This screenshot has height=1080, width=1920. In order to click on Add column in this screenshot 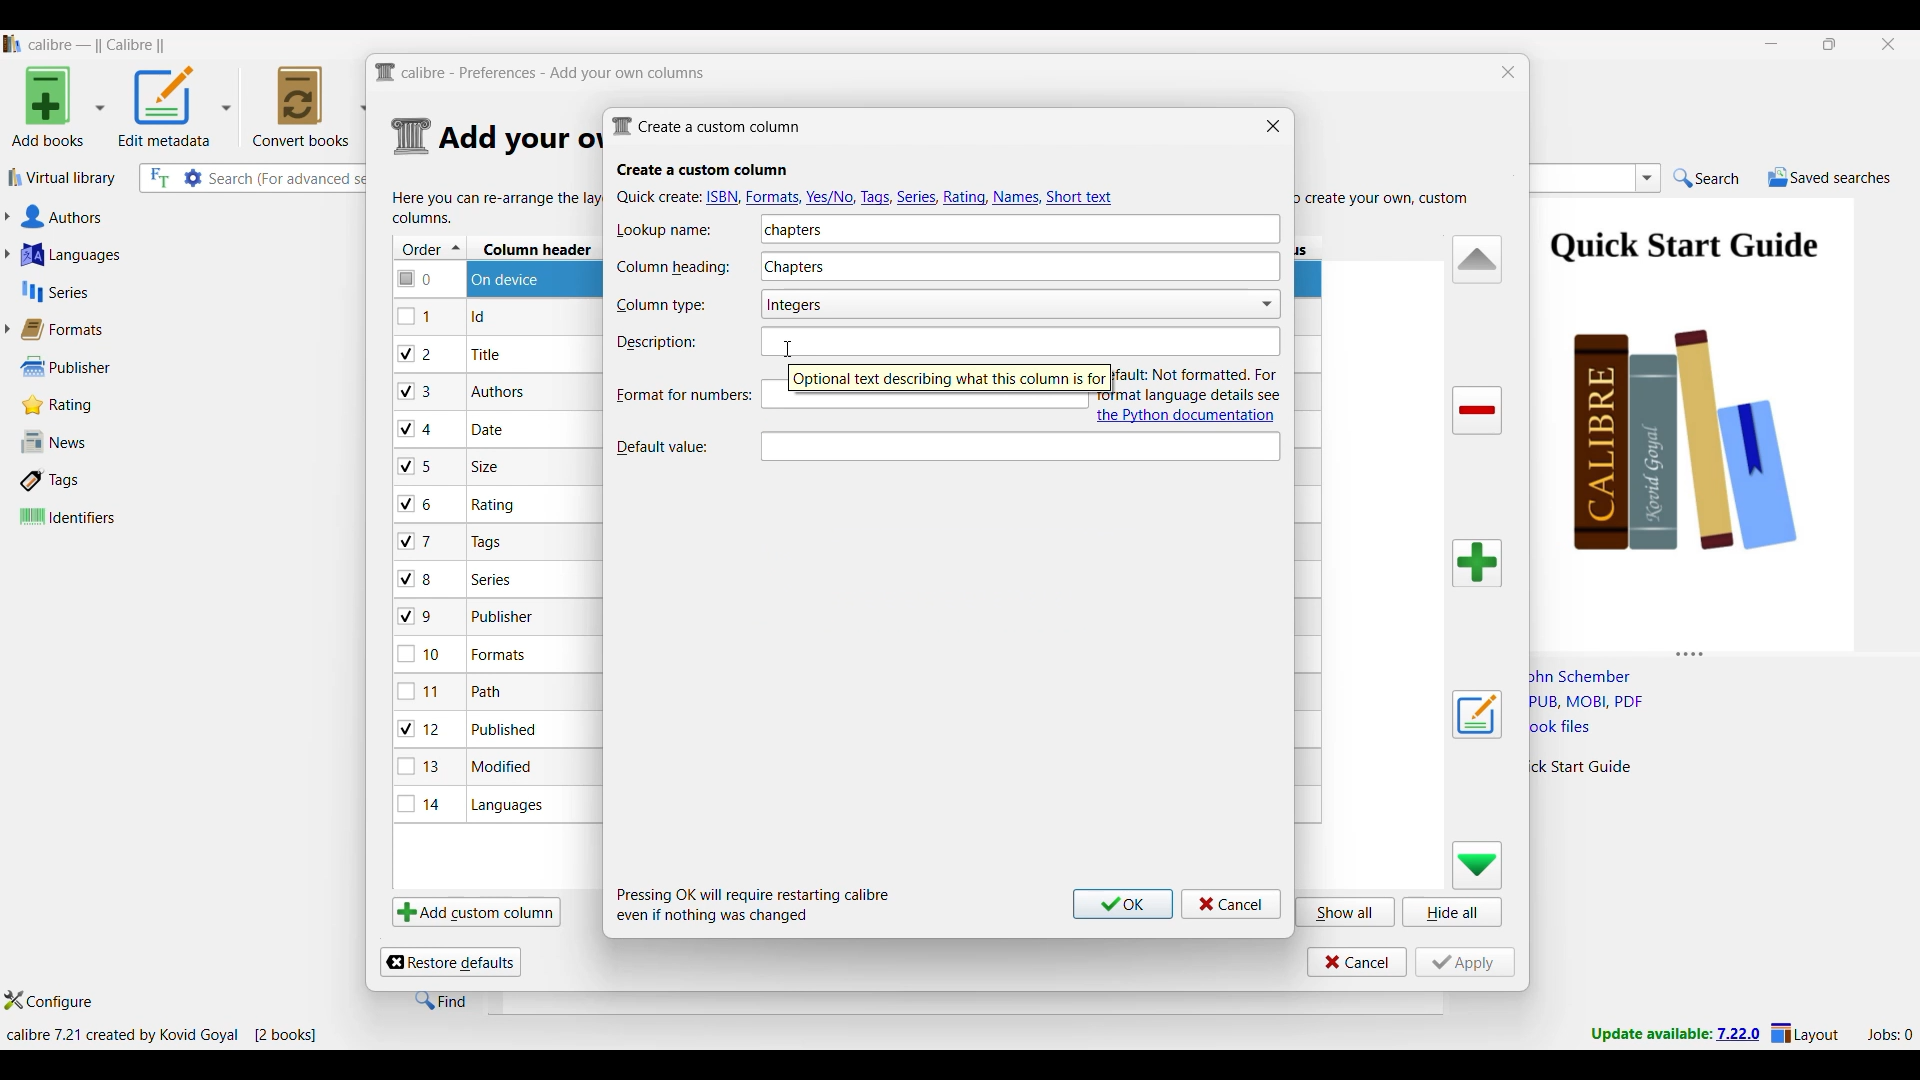, I will do `click(1477, 563)`.